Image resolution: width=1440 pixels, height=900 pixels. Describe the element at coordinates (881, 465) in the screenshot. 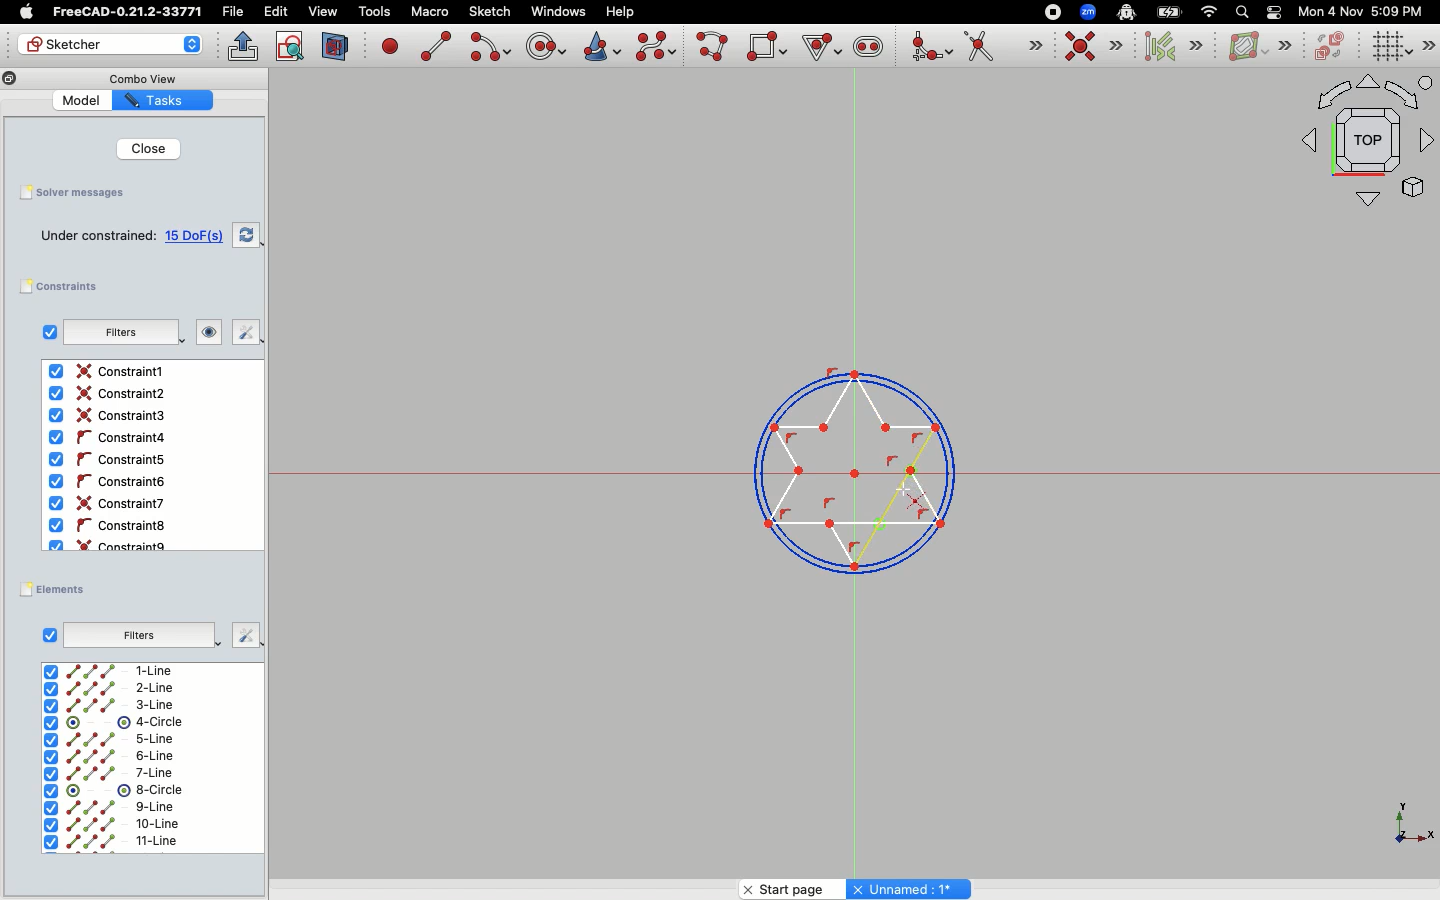

I see `Line selected` at that location.